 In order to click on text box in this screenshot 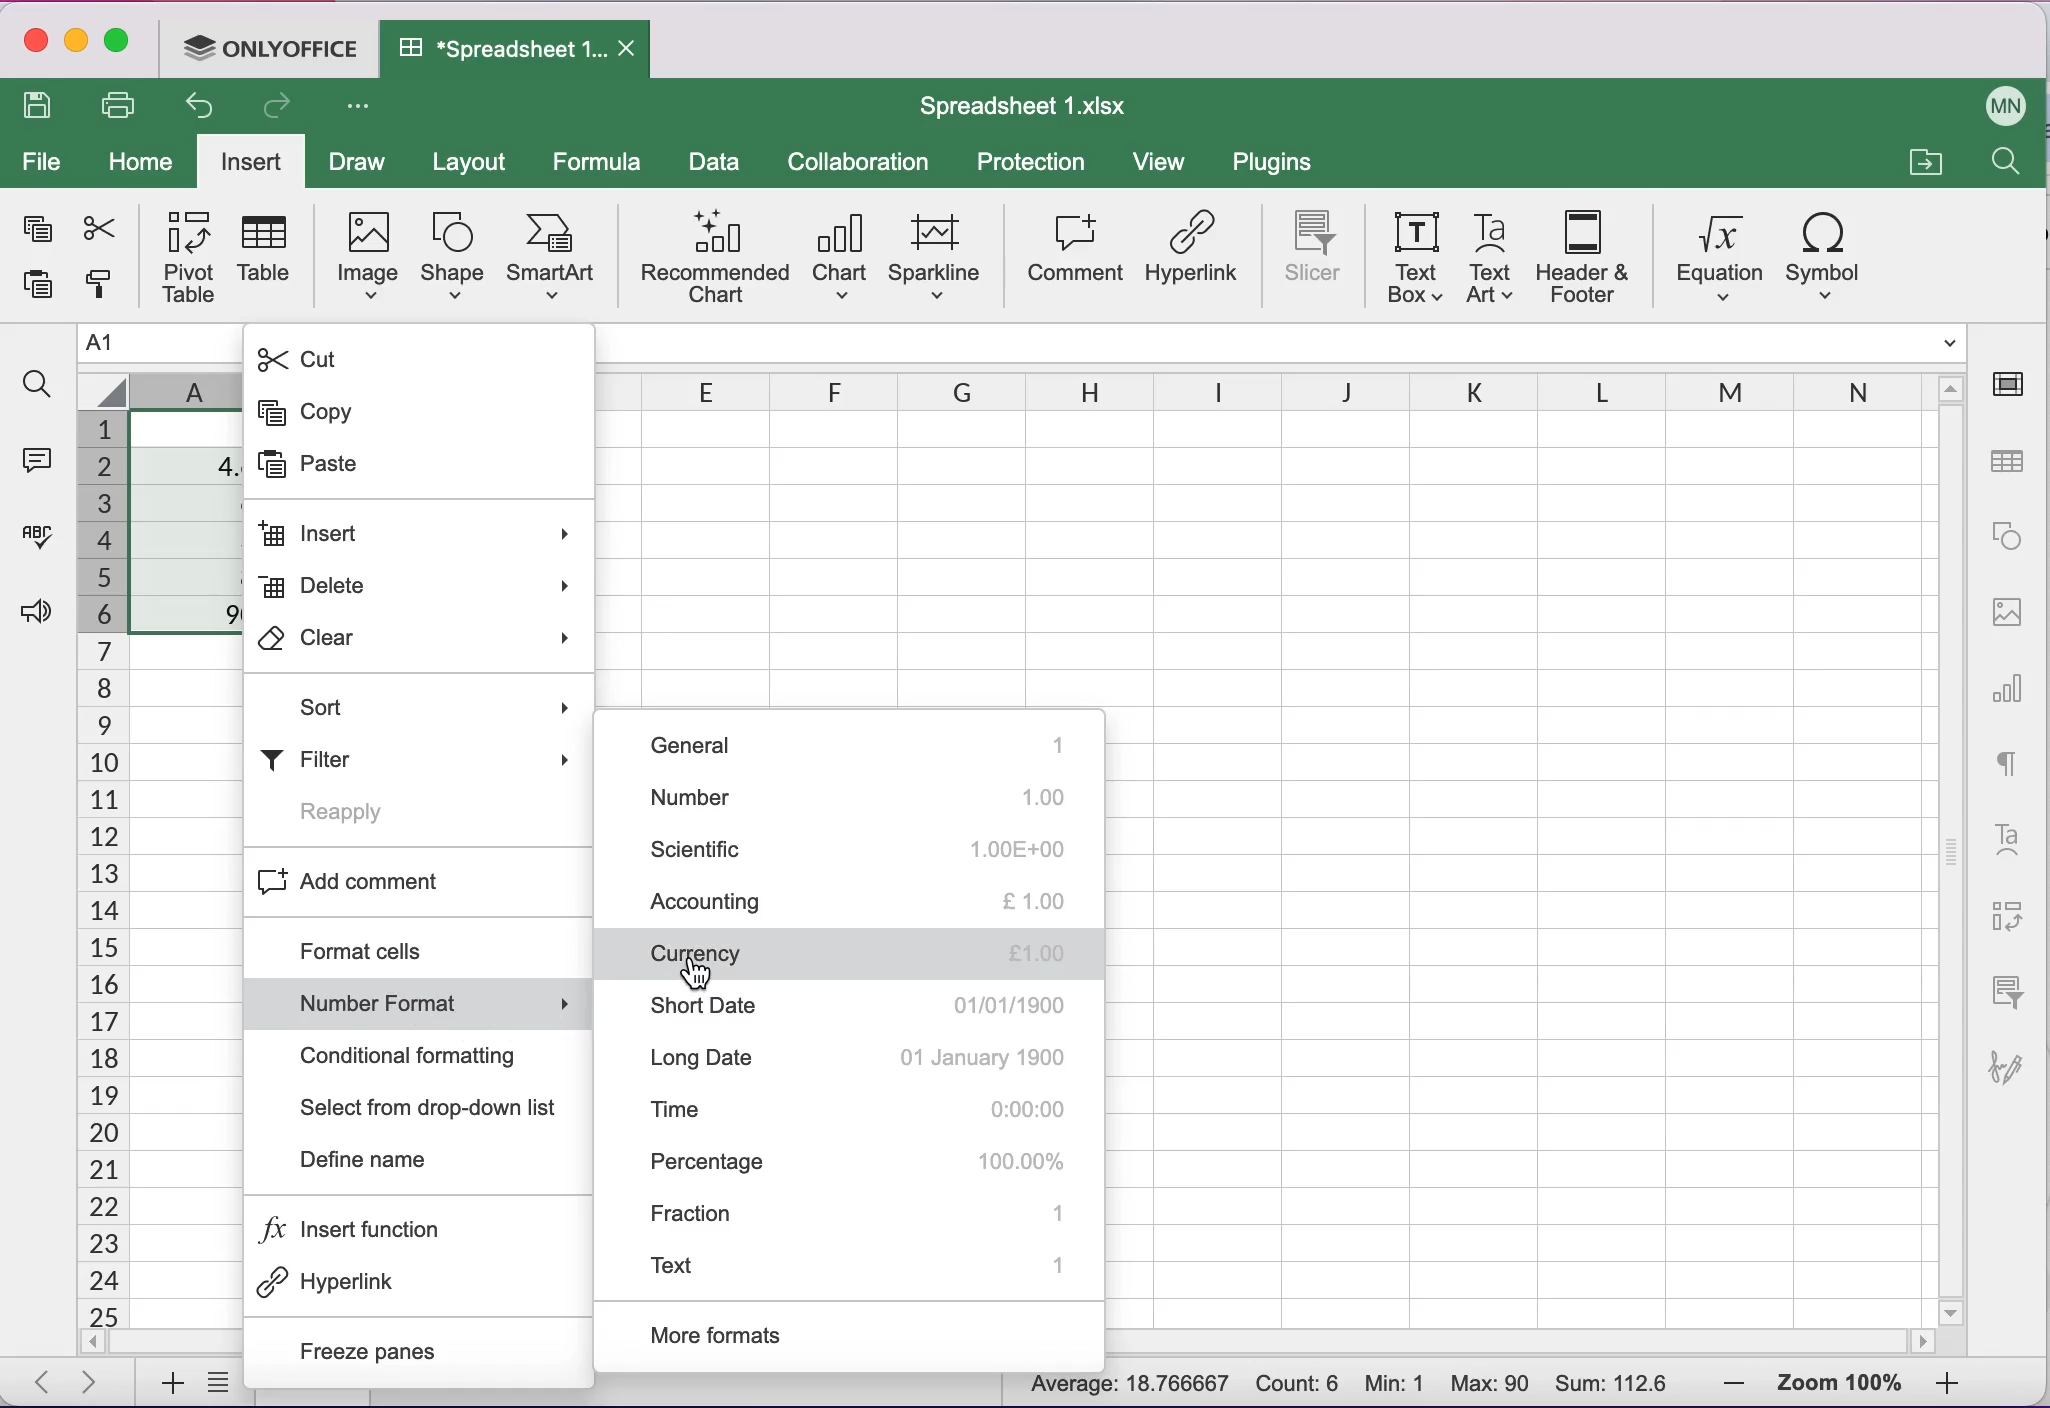, I will do `click(1411, 256)`.